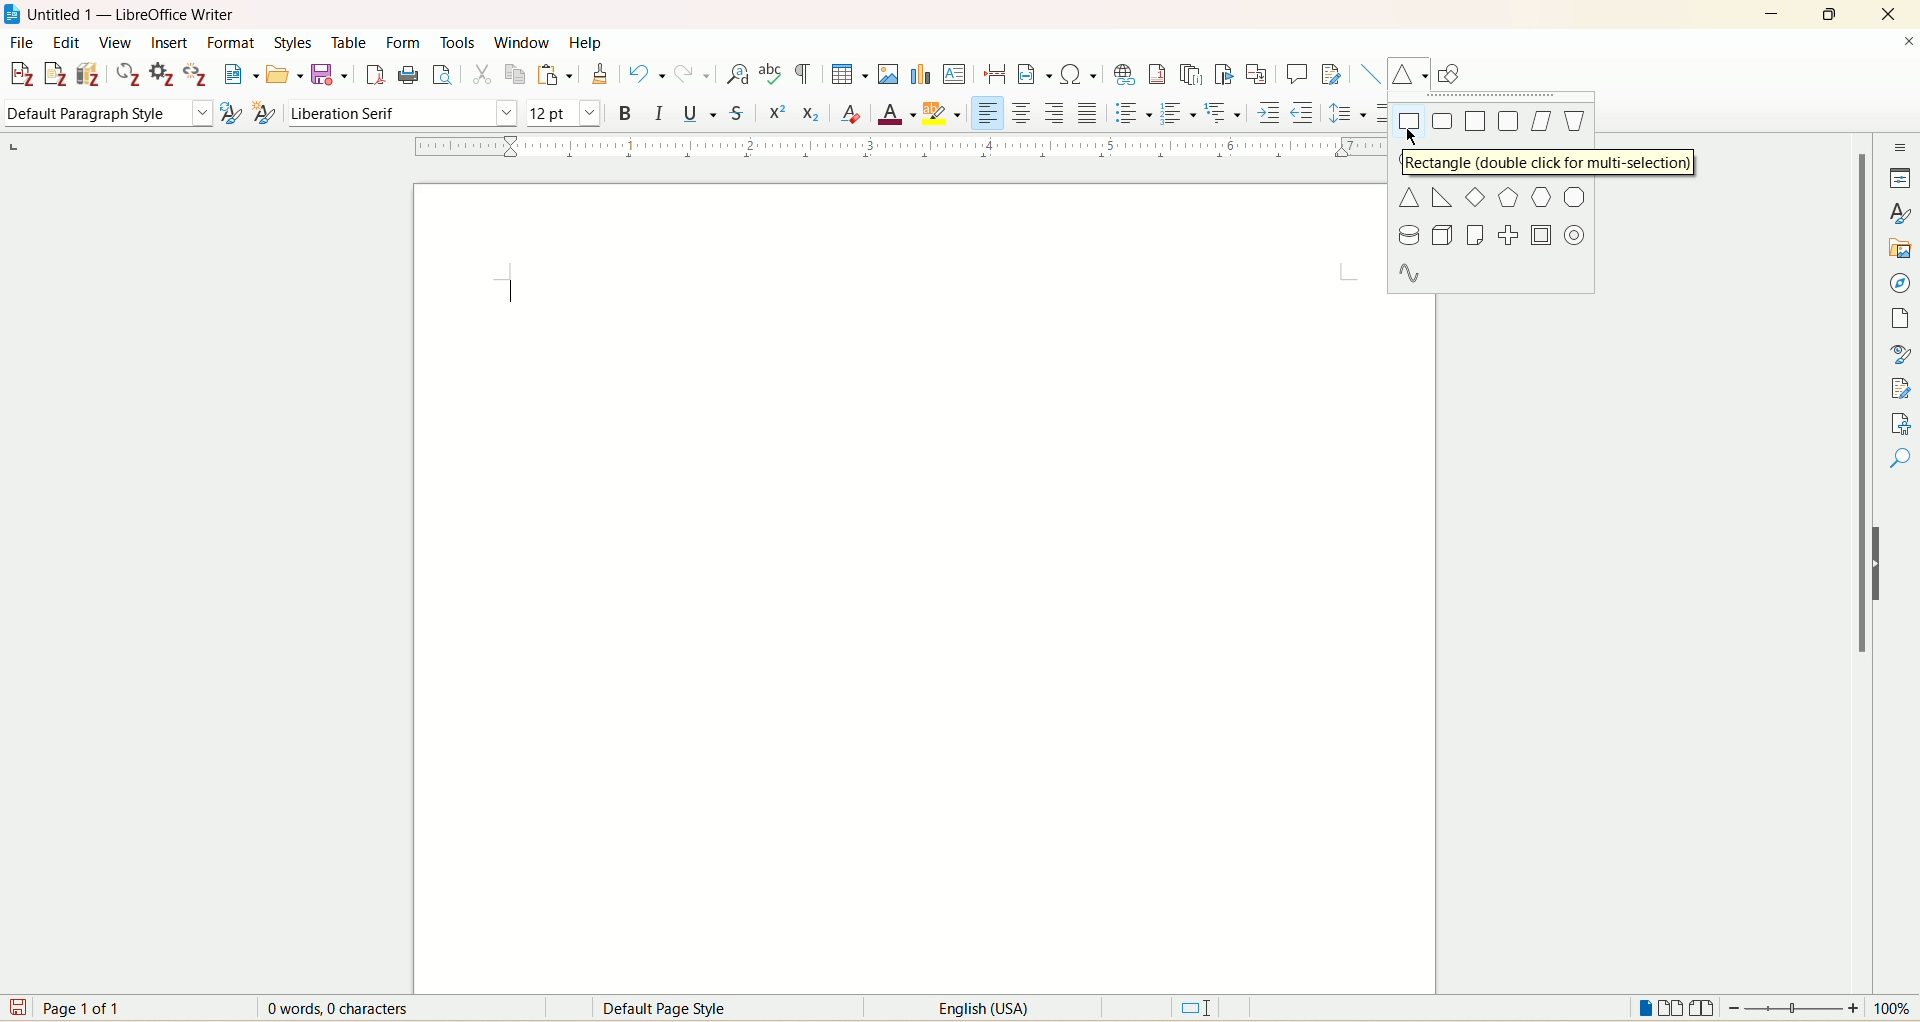 This screenshot has height=1022, width=1920. I want to click on insert, so click(170, 43).